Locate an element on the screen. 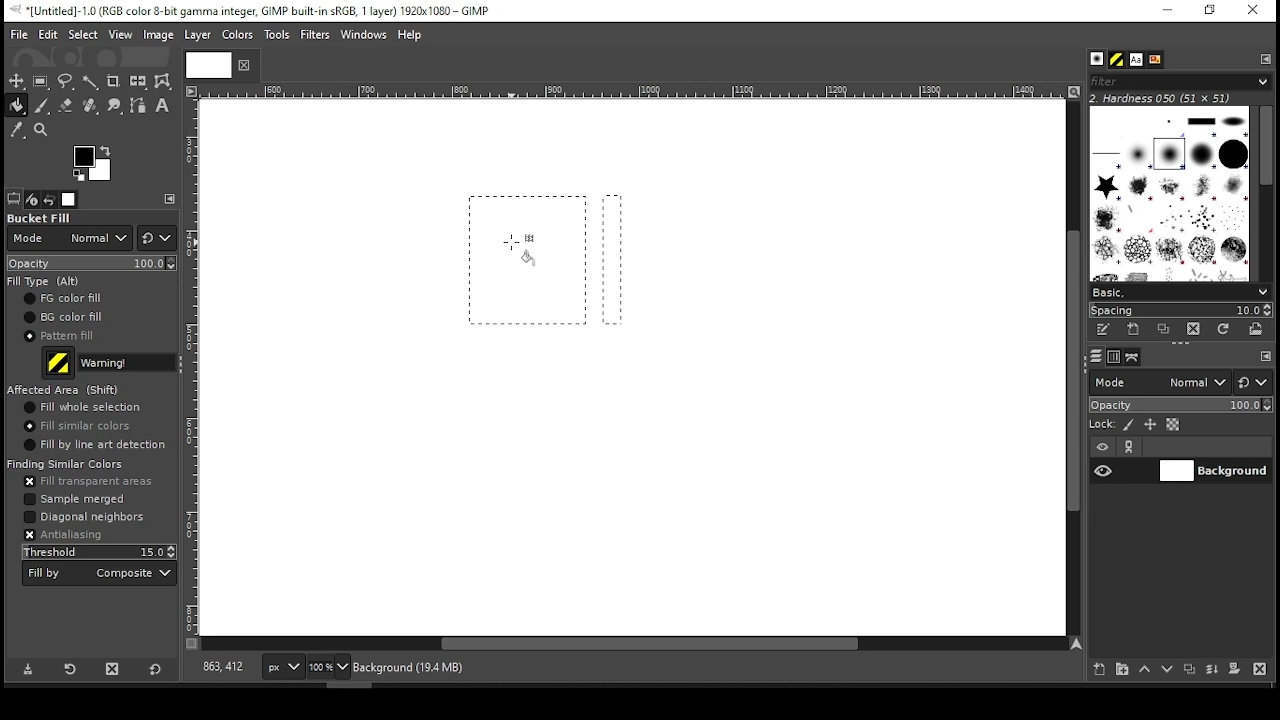 The width and height of the screenshot is (1280, 720).  is located at coordinates (193, 367).